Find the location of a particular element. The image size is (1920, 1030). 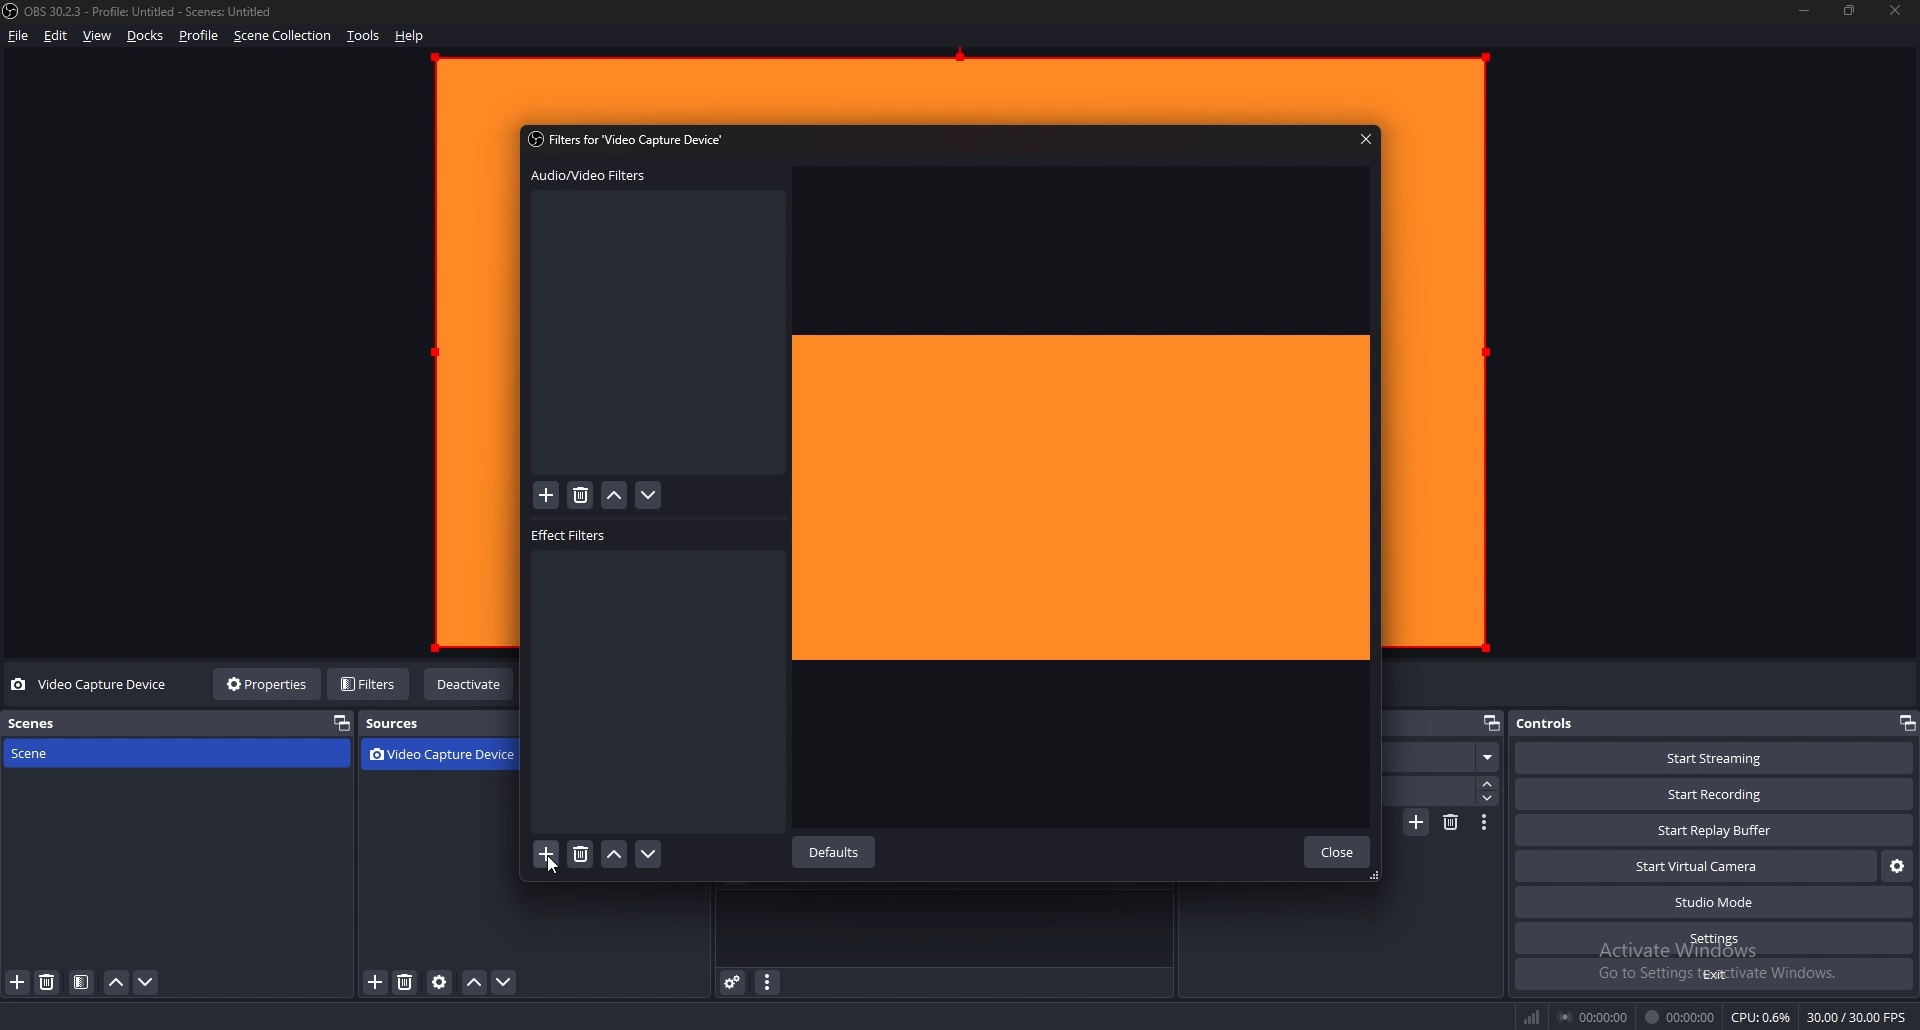

preview is located at coordinates (1086, 497).